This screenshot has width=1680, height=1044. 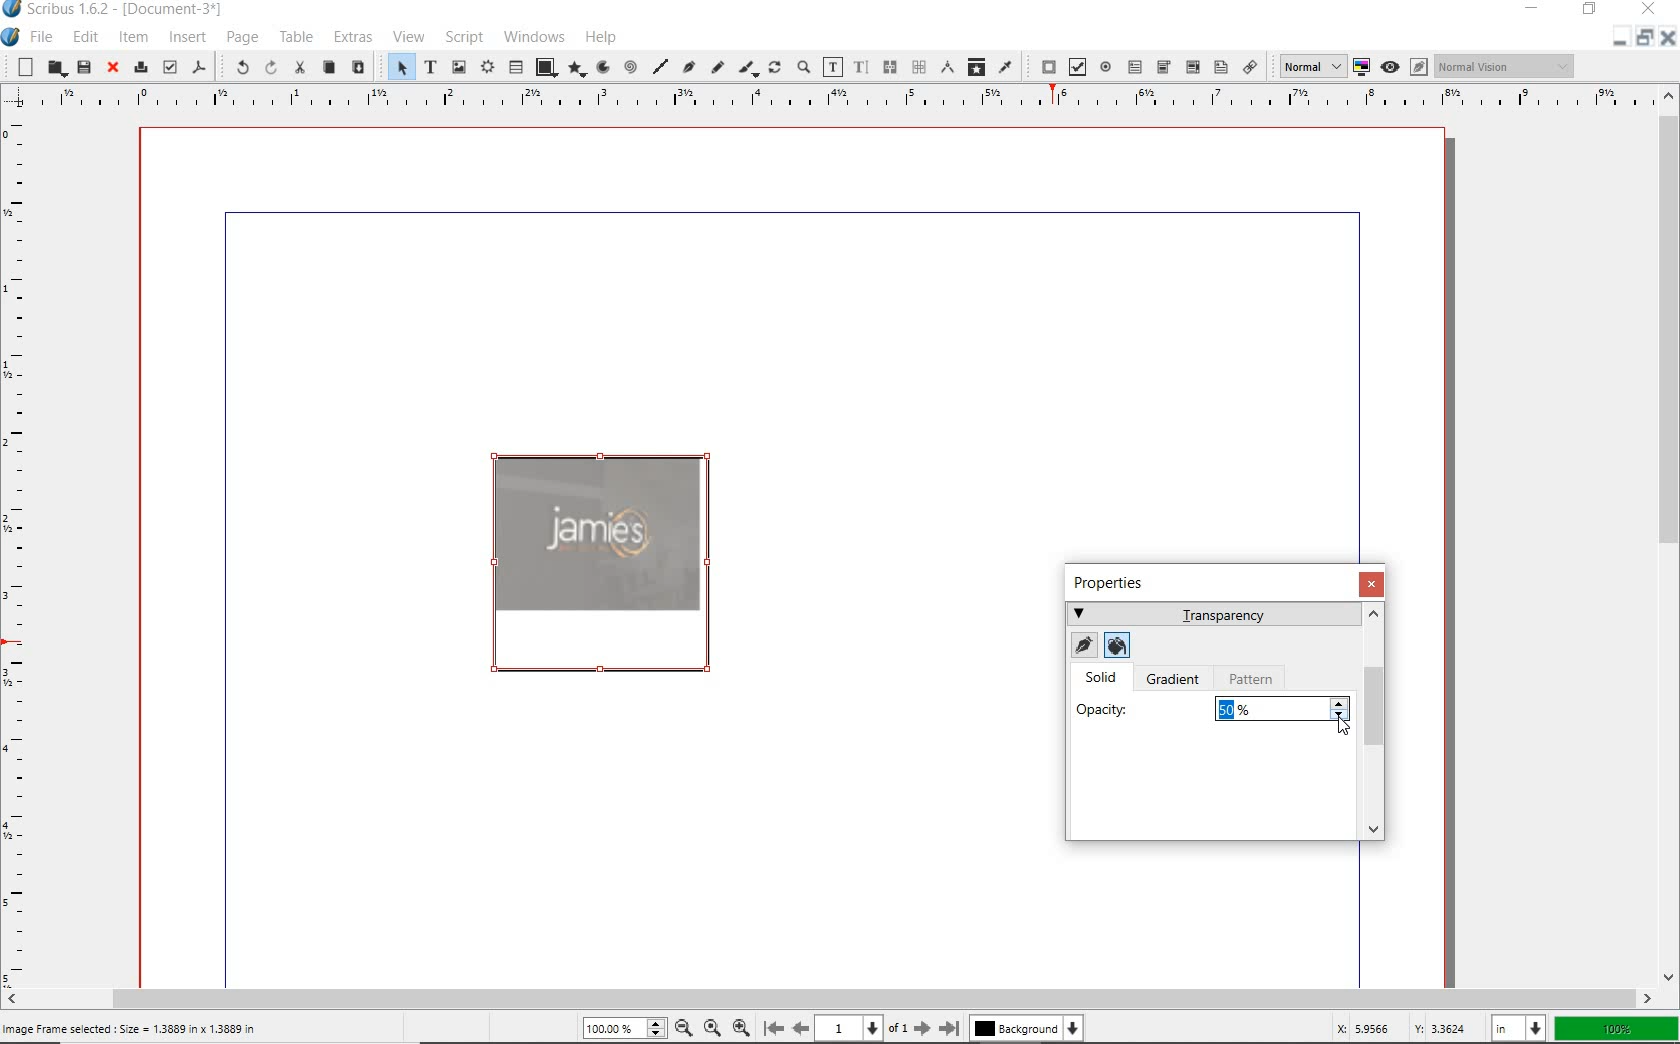 I want to click on edit contents of frame, so click(x=832, y=66).